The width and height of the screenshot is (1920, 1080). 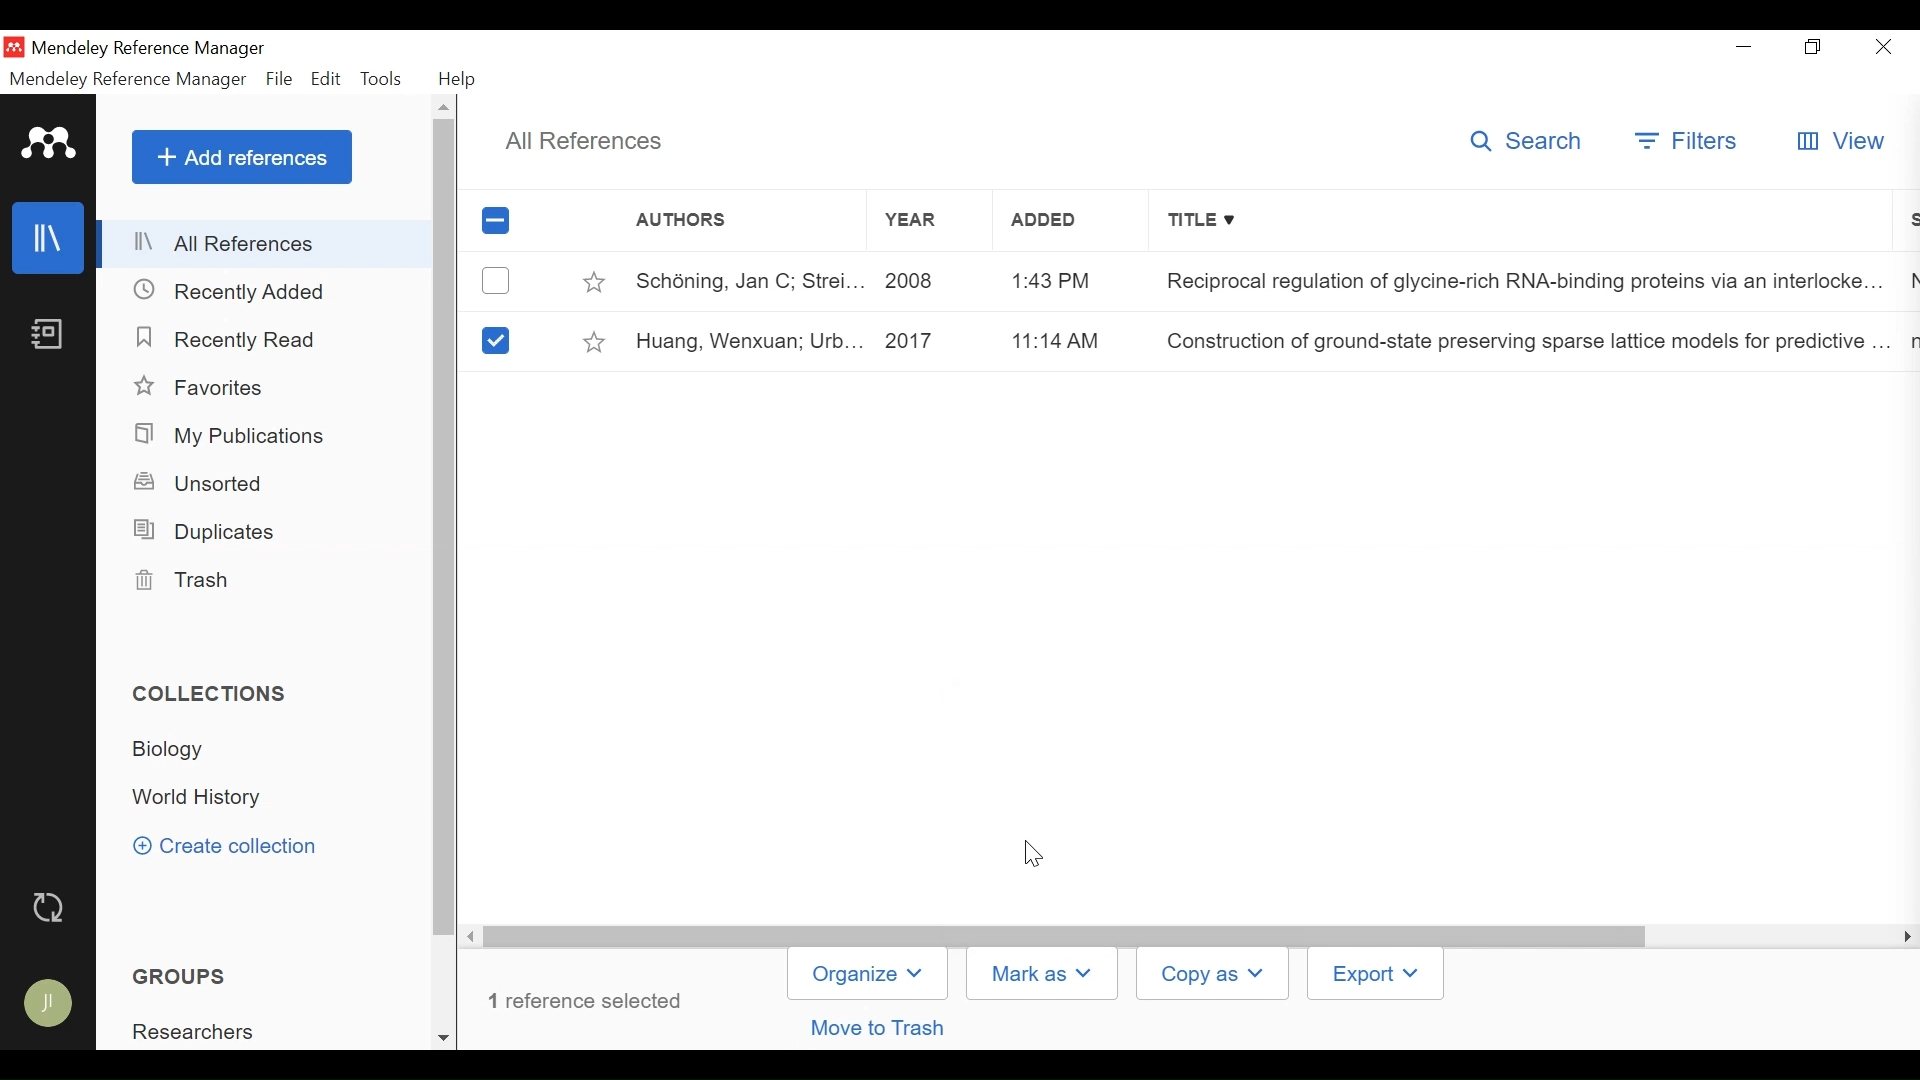 I want to click on 11:14 AM, so click(x=1052, y=340).